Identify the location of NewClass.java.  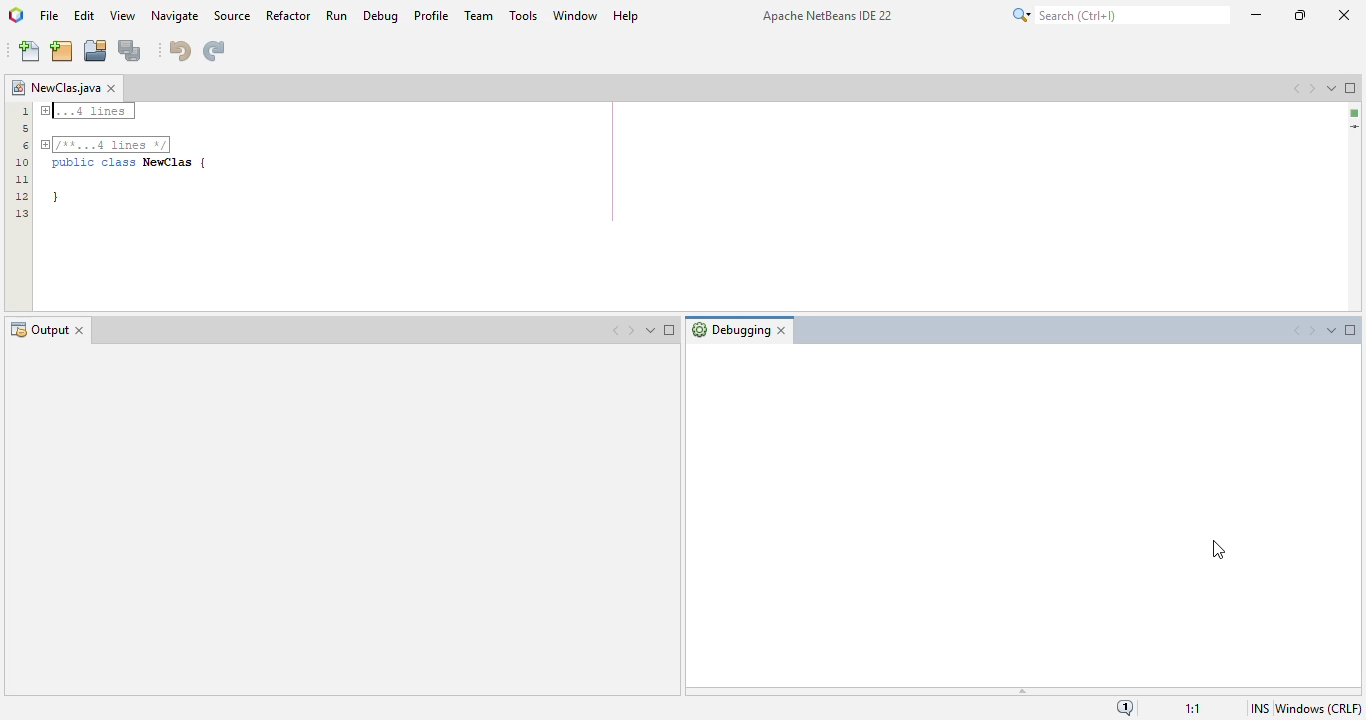
(55, 83).